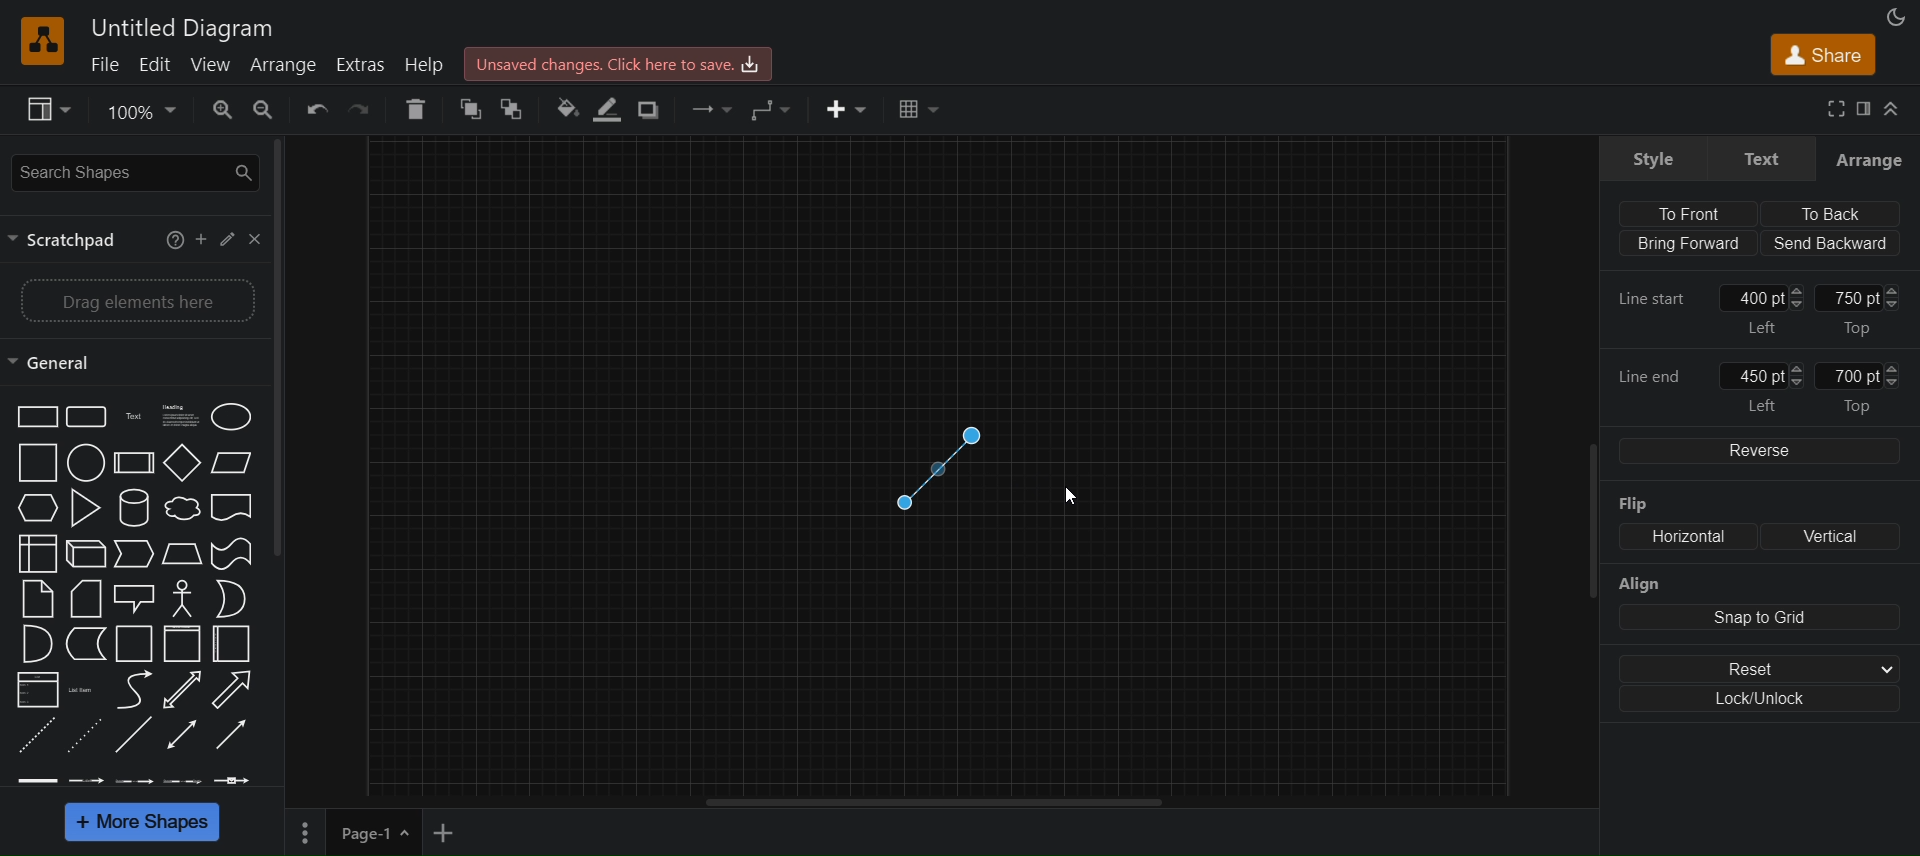 This screenshot has height=856, width=1920. Describe the element at coordinates (230, 553) in the screenshot. I see `Tape` at that location.